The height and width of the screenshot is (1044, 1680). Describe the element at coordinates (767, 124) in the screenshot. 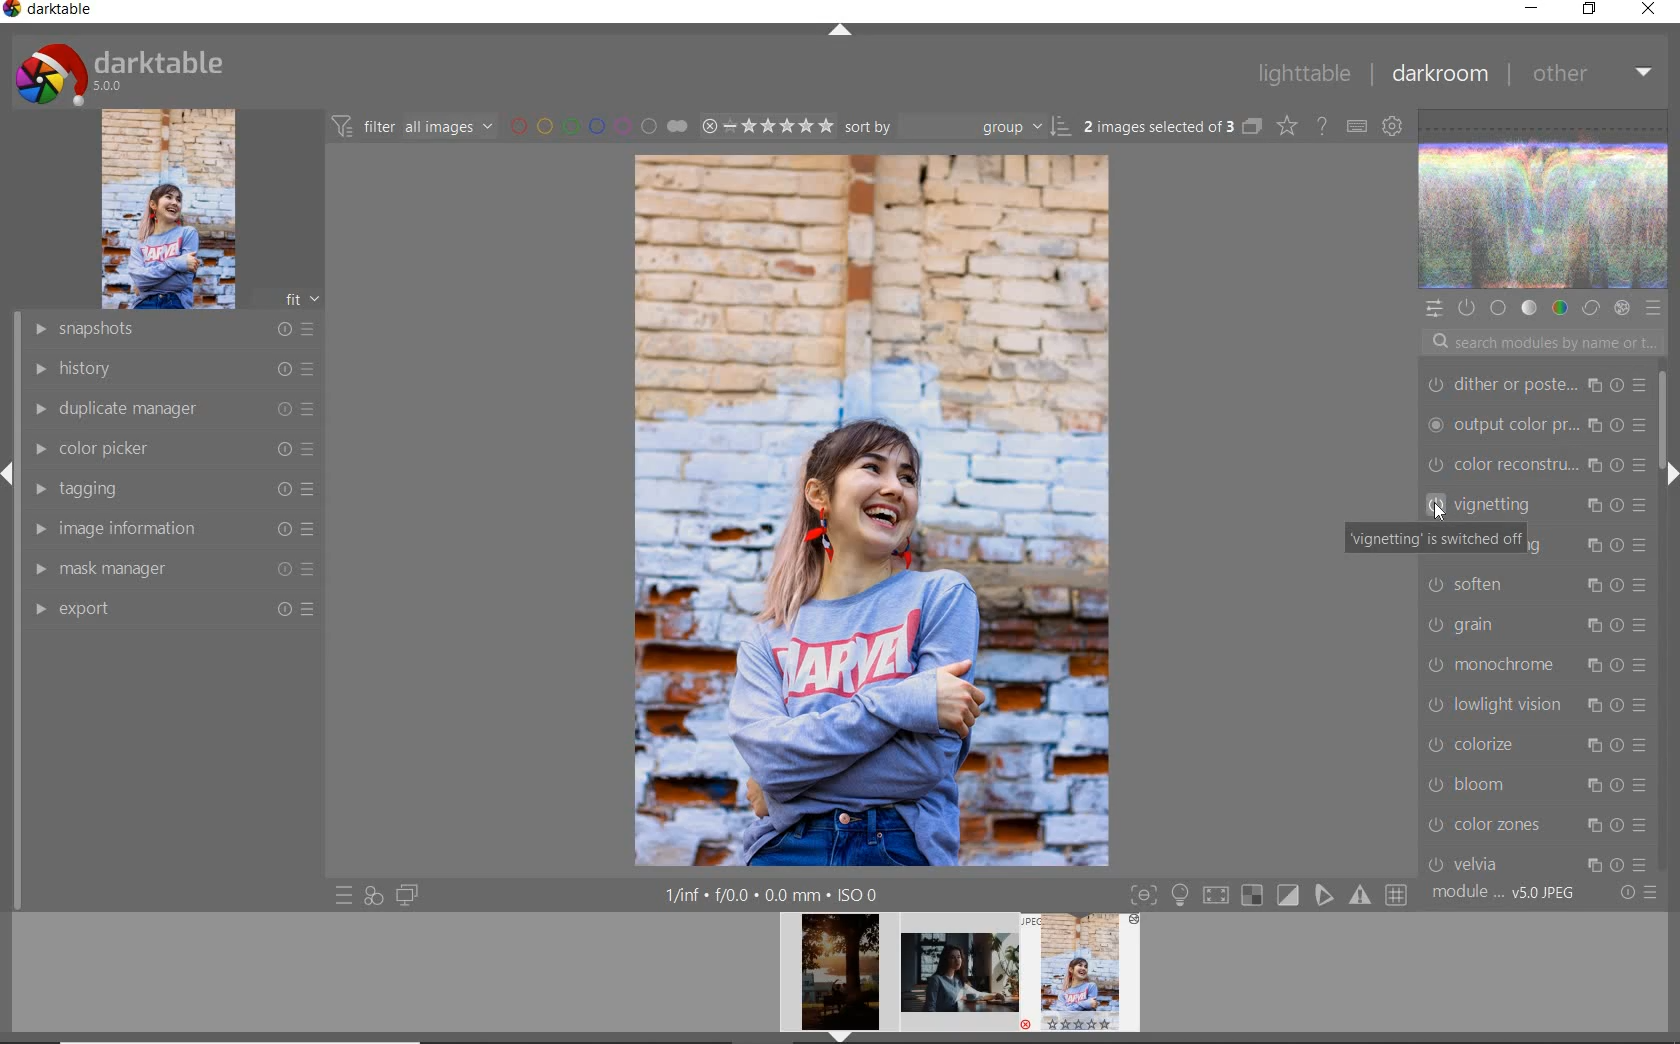

I see `SELECTED IMAGE RANGE RATING` at that location.